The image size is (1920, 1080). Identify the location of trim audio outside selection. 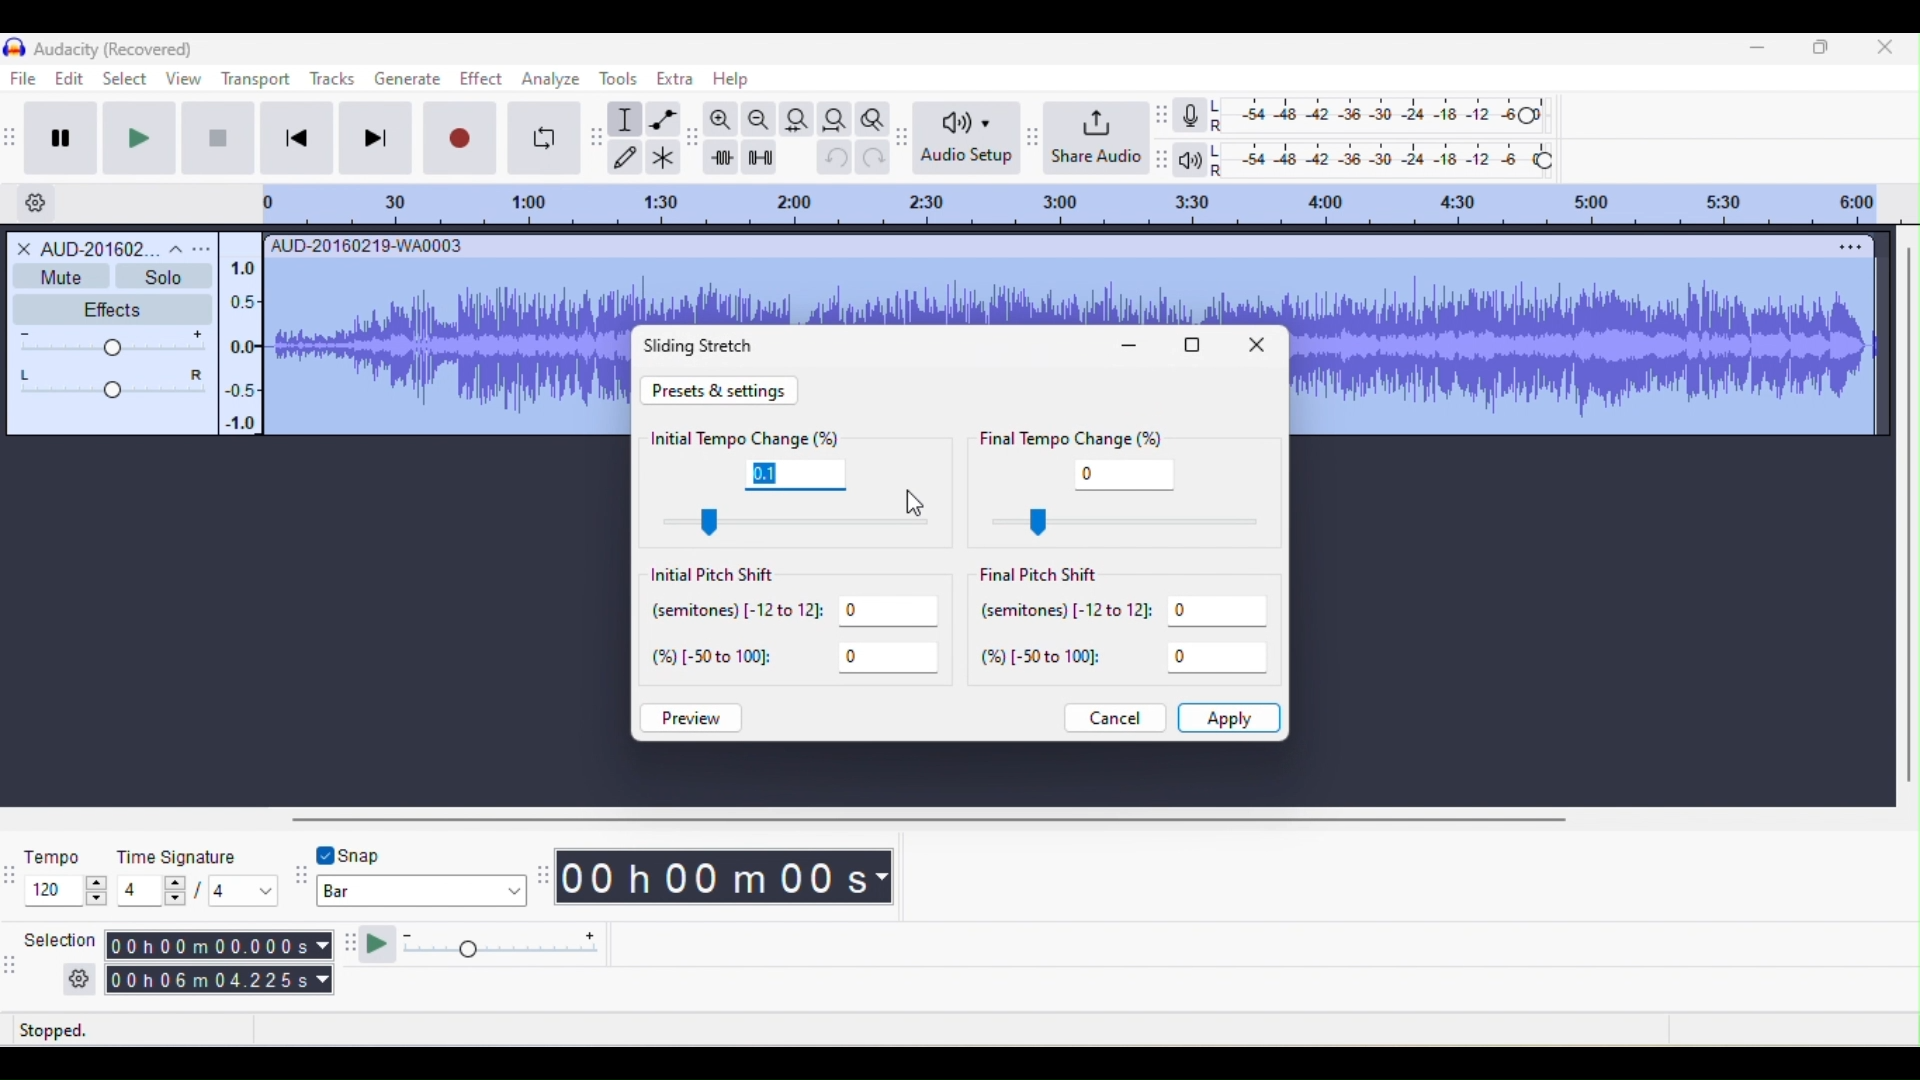
(722, 157).